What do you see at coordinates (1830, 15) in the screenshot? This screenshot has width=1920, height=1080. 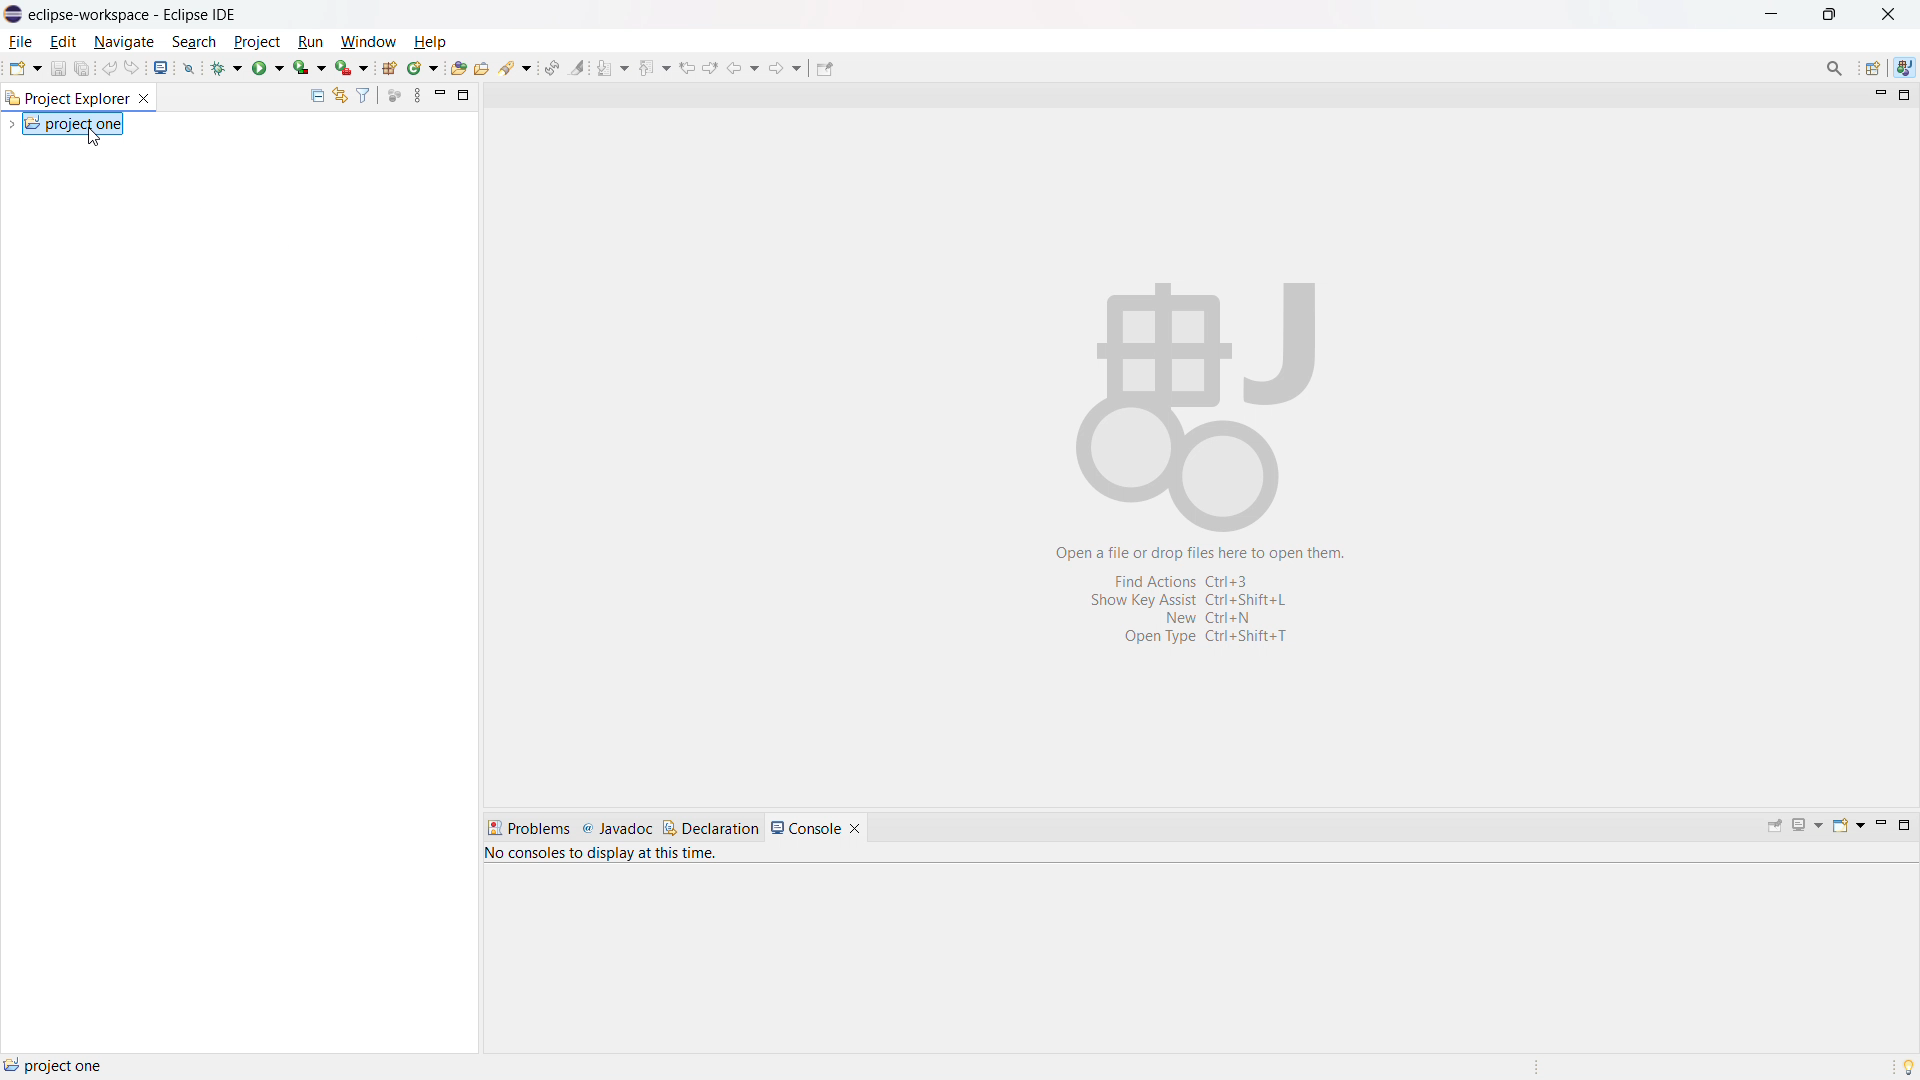 I see `minimize` at bounding box center [1830, 15].